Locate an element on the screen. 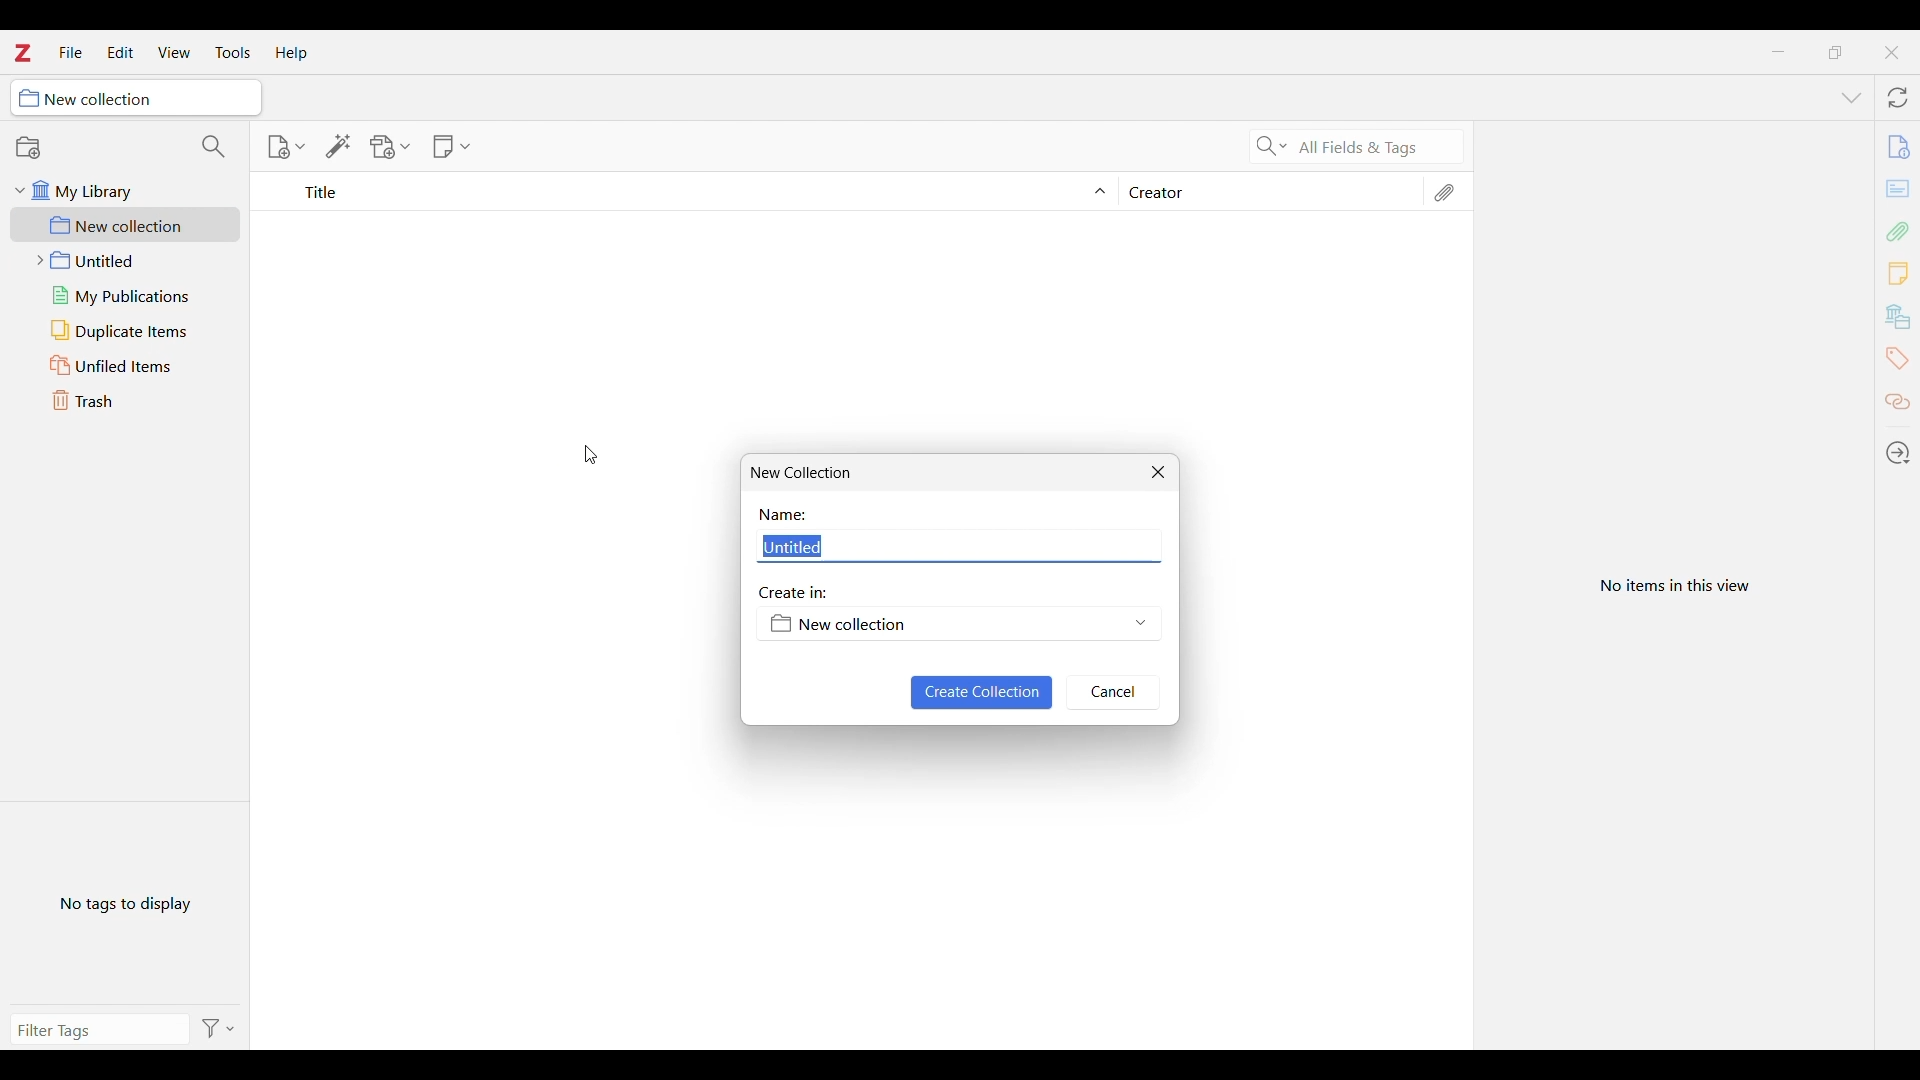 This screenshot has width=1920, height=1080. cards is located at coordinates (1900, 191).